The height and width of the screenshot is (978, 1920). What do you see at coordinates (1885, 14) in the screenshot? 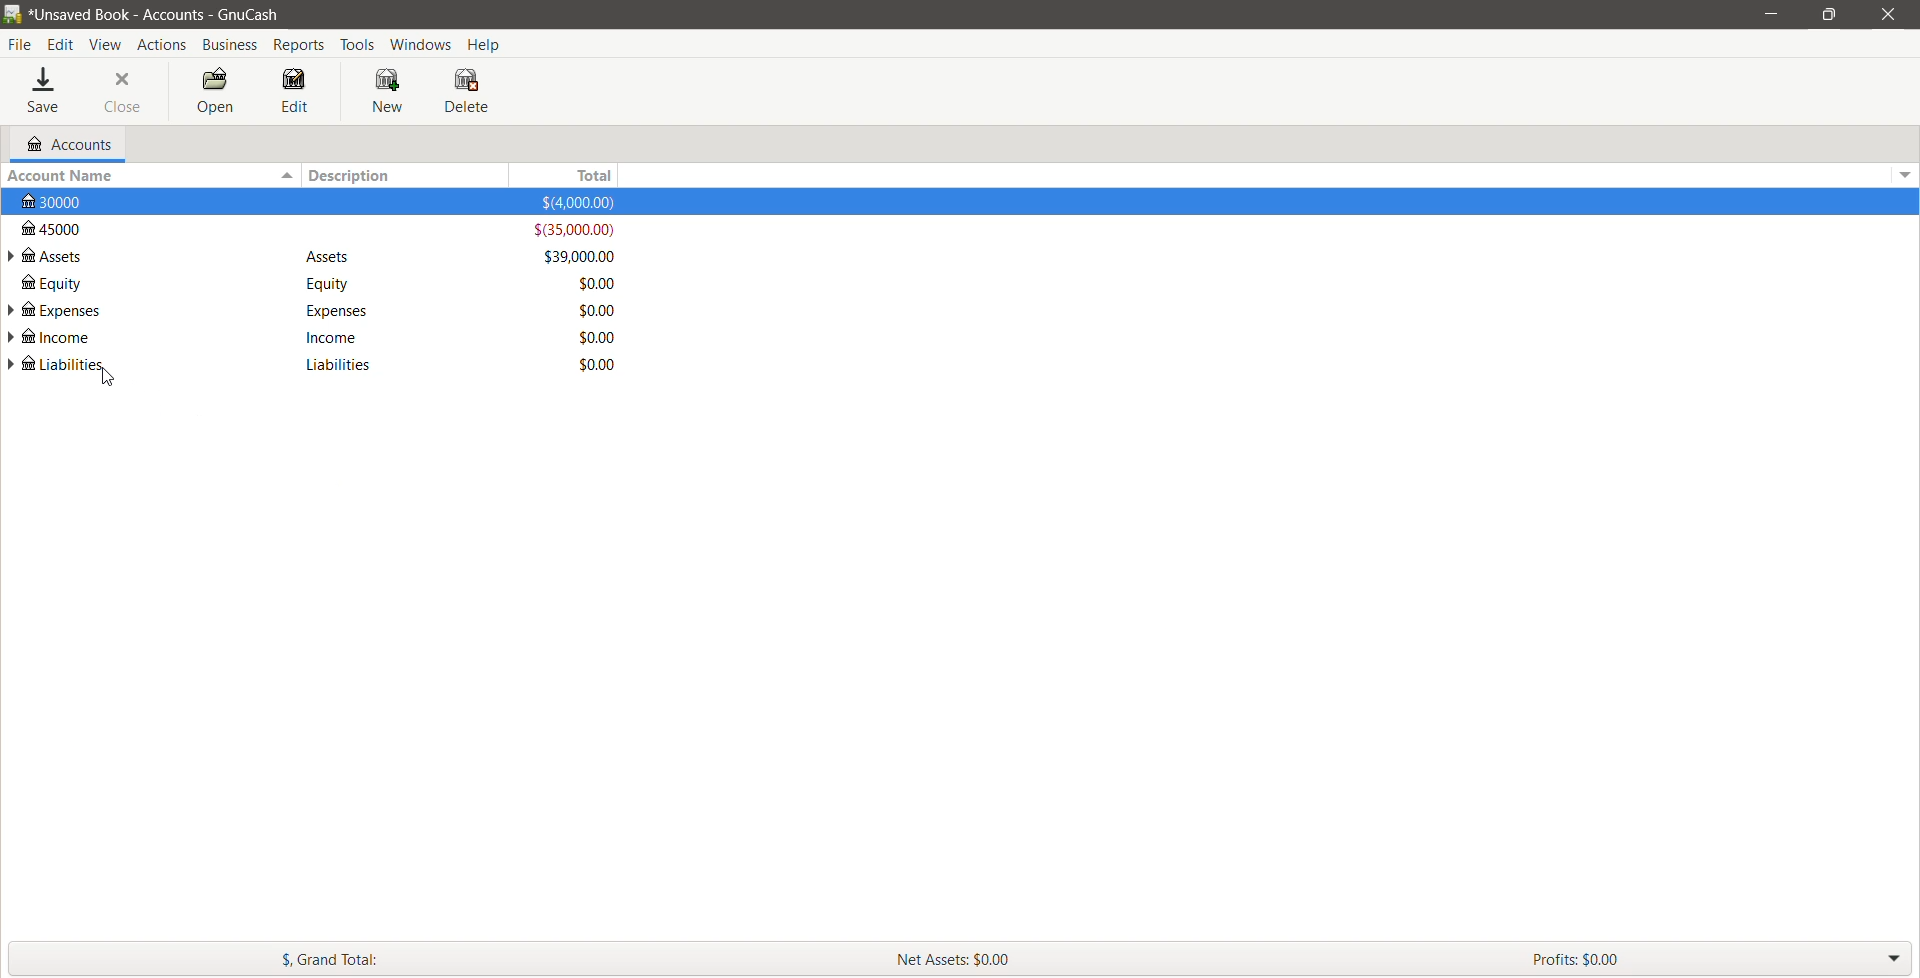
I see `Close` at bounding box center [1885, 14].